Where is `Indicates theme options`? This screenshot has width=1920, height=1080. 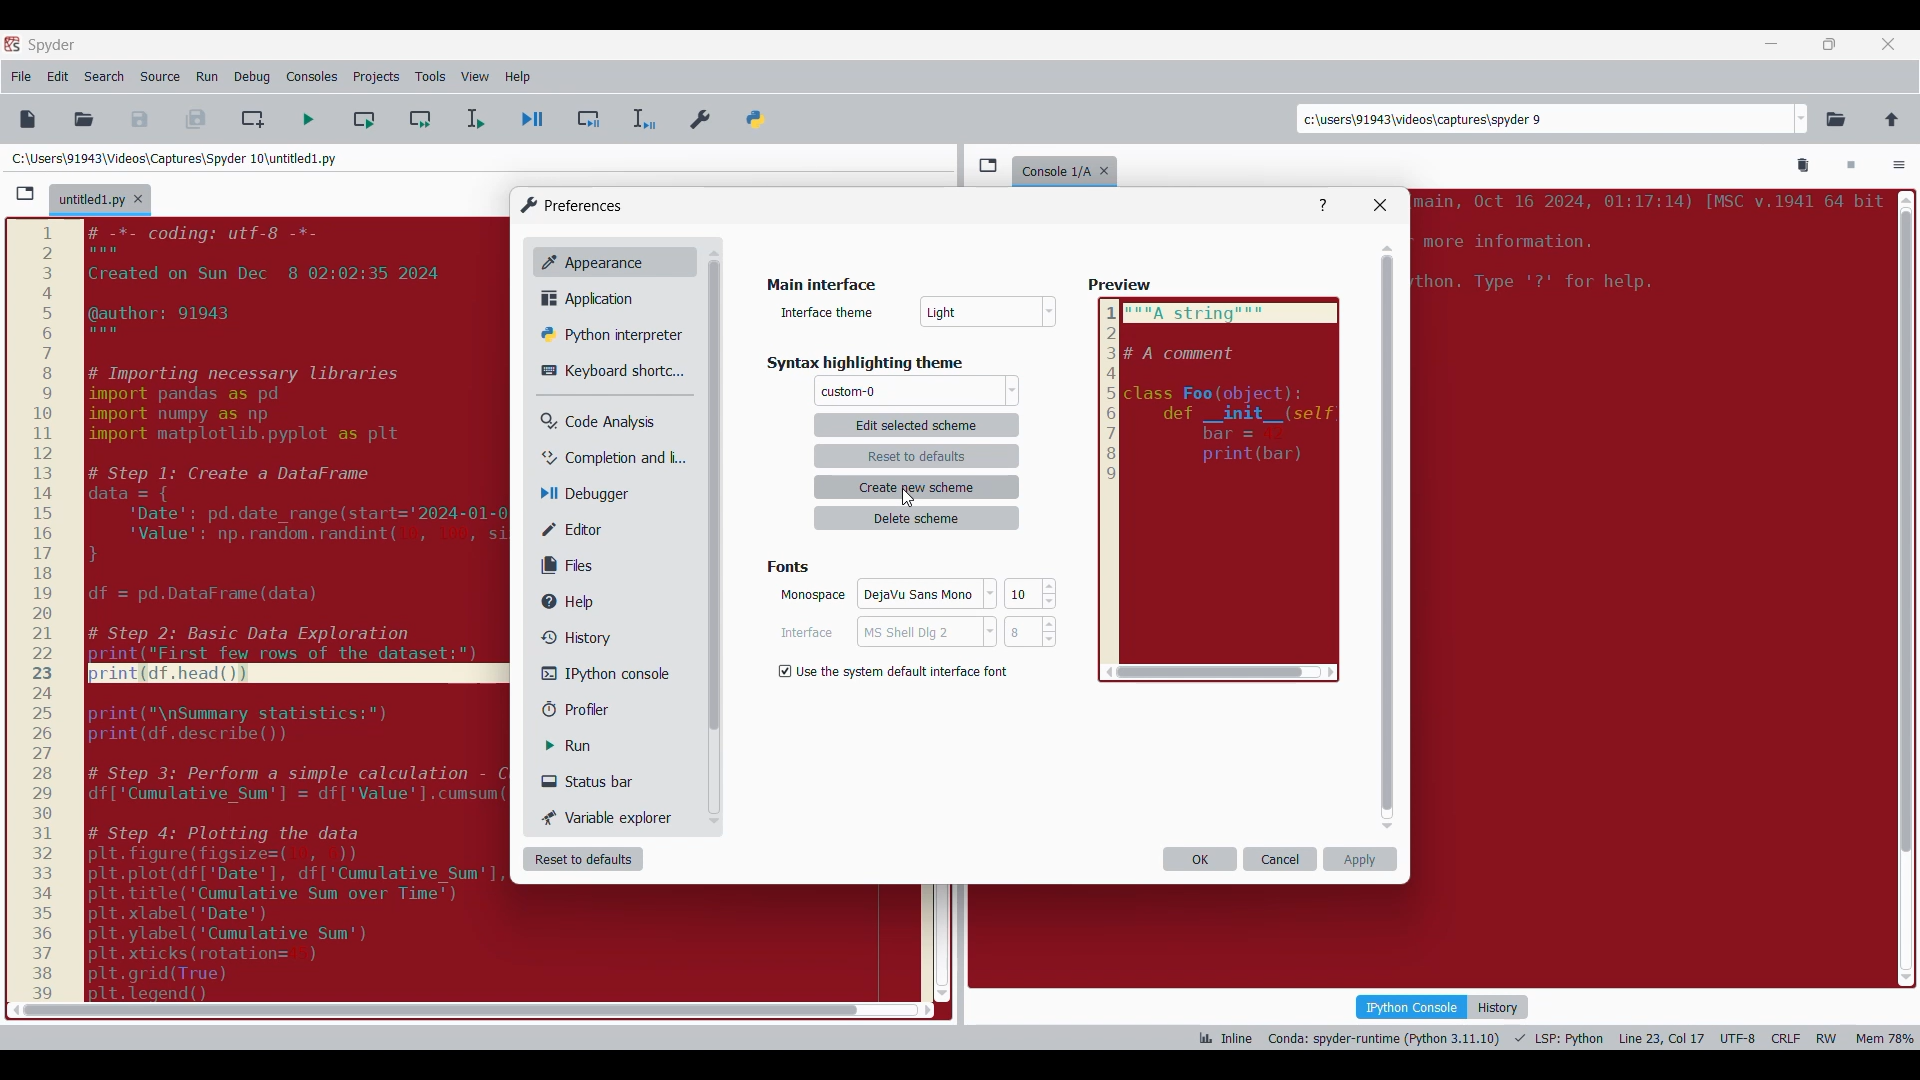
Indicates theme options is located at coordinates (827, 312).